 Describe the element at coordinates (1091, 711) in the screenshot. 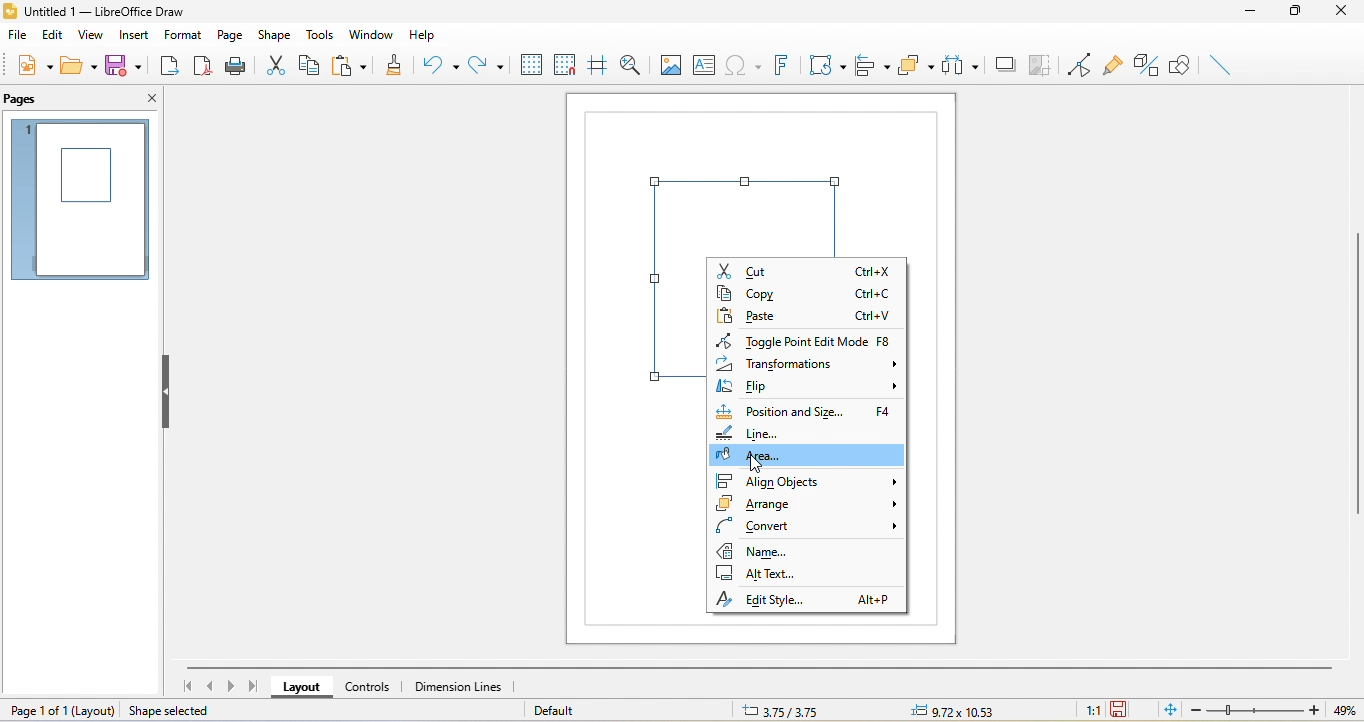

I see `1:1` at that location.